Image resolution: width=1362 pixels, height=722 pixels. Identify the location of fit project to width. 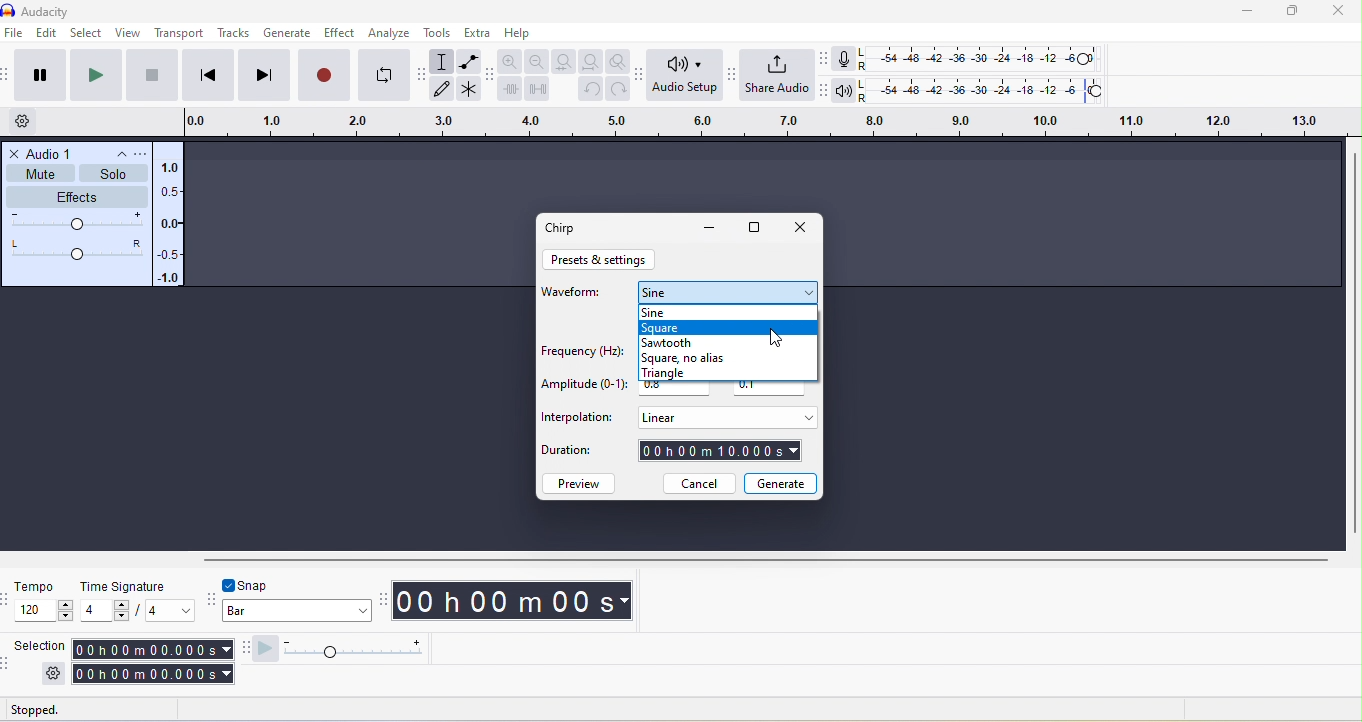
(590, 62).